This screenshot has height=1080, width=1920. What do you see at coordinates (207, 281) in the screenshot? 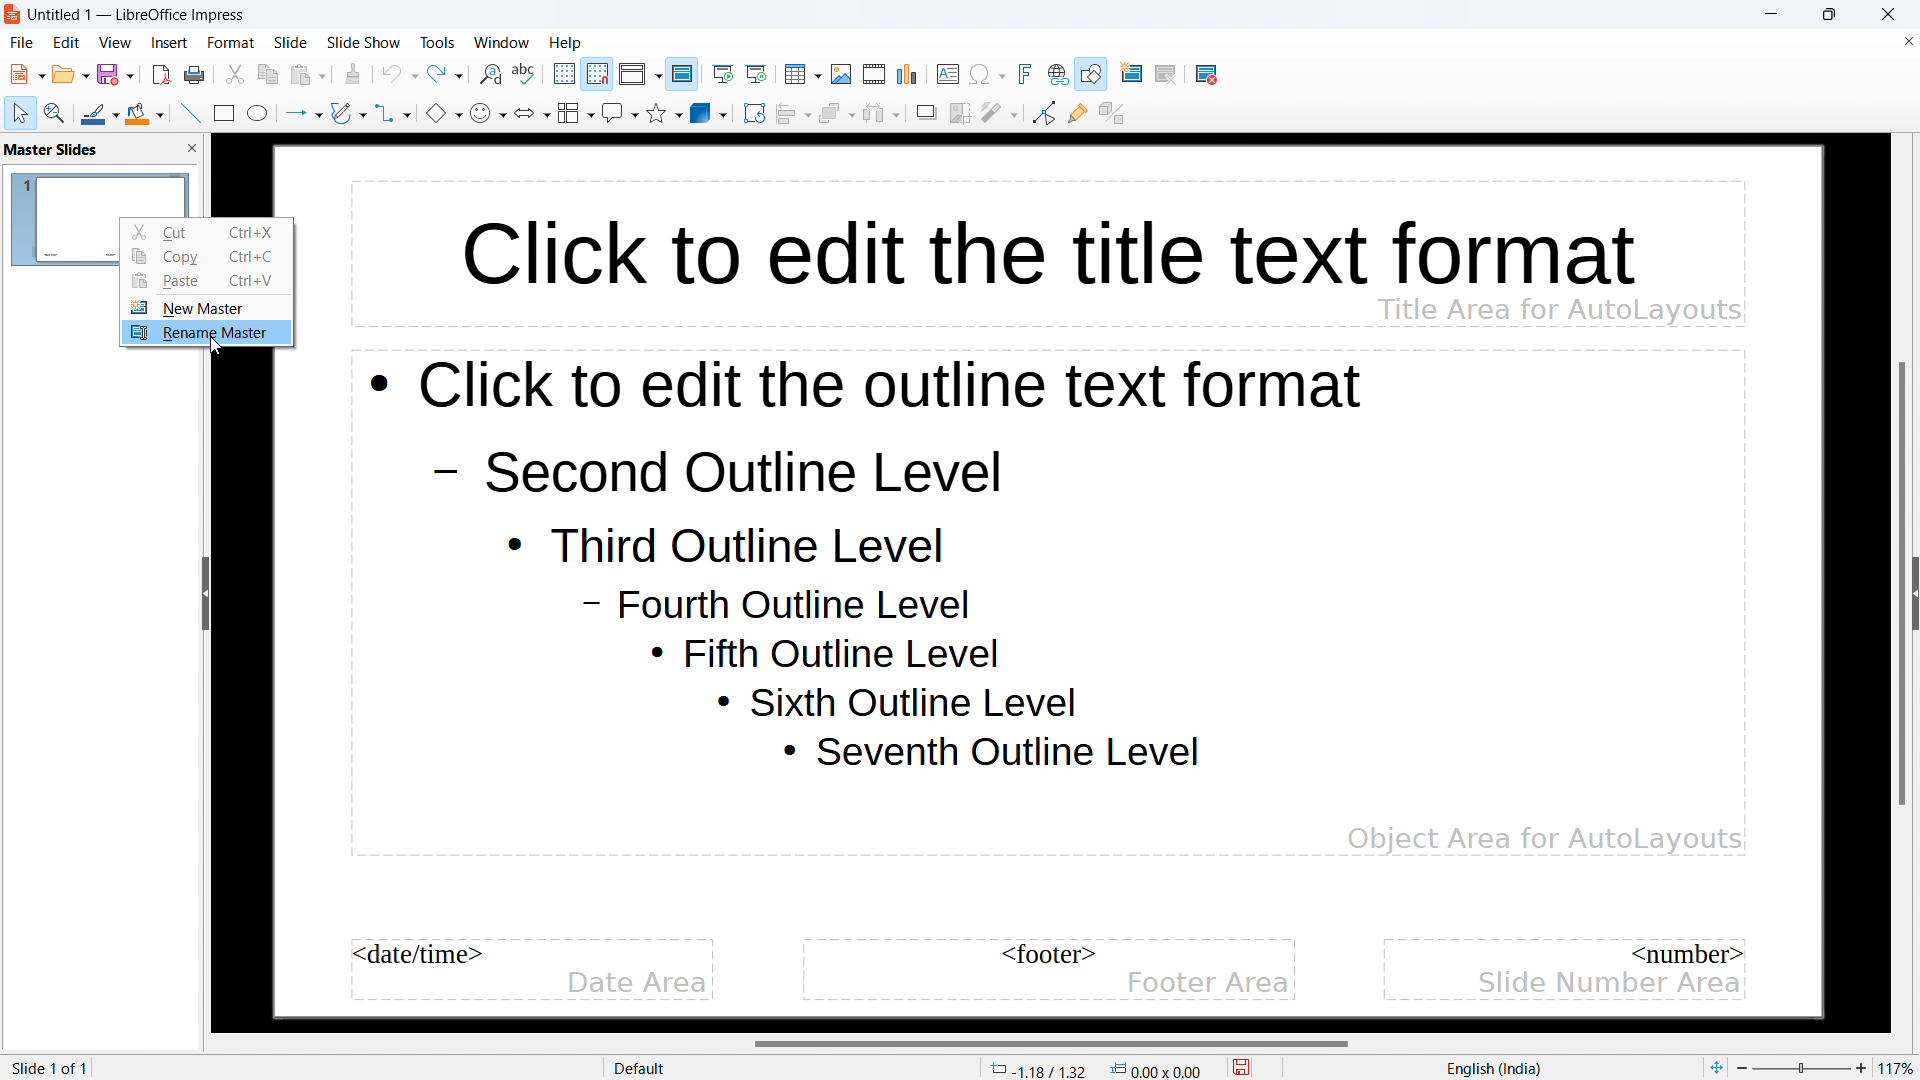
I see `paste` at bounding box center [207, 281].